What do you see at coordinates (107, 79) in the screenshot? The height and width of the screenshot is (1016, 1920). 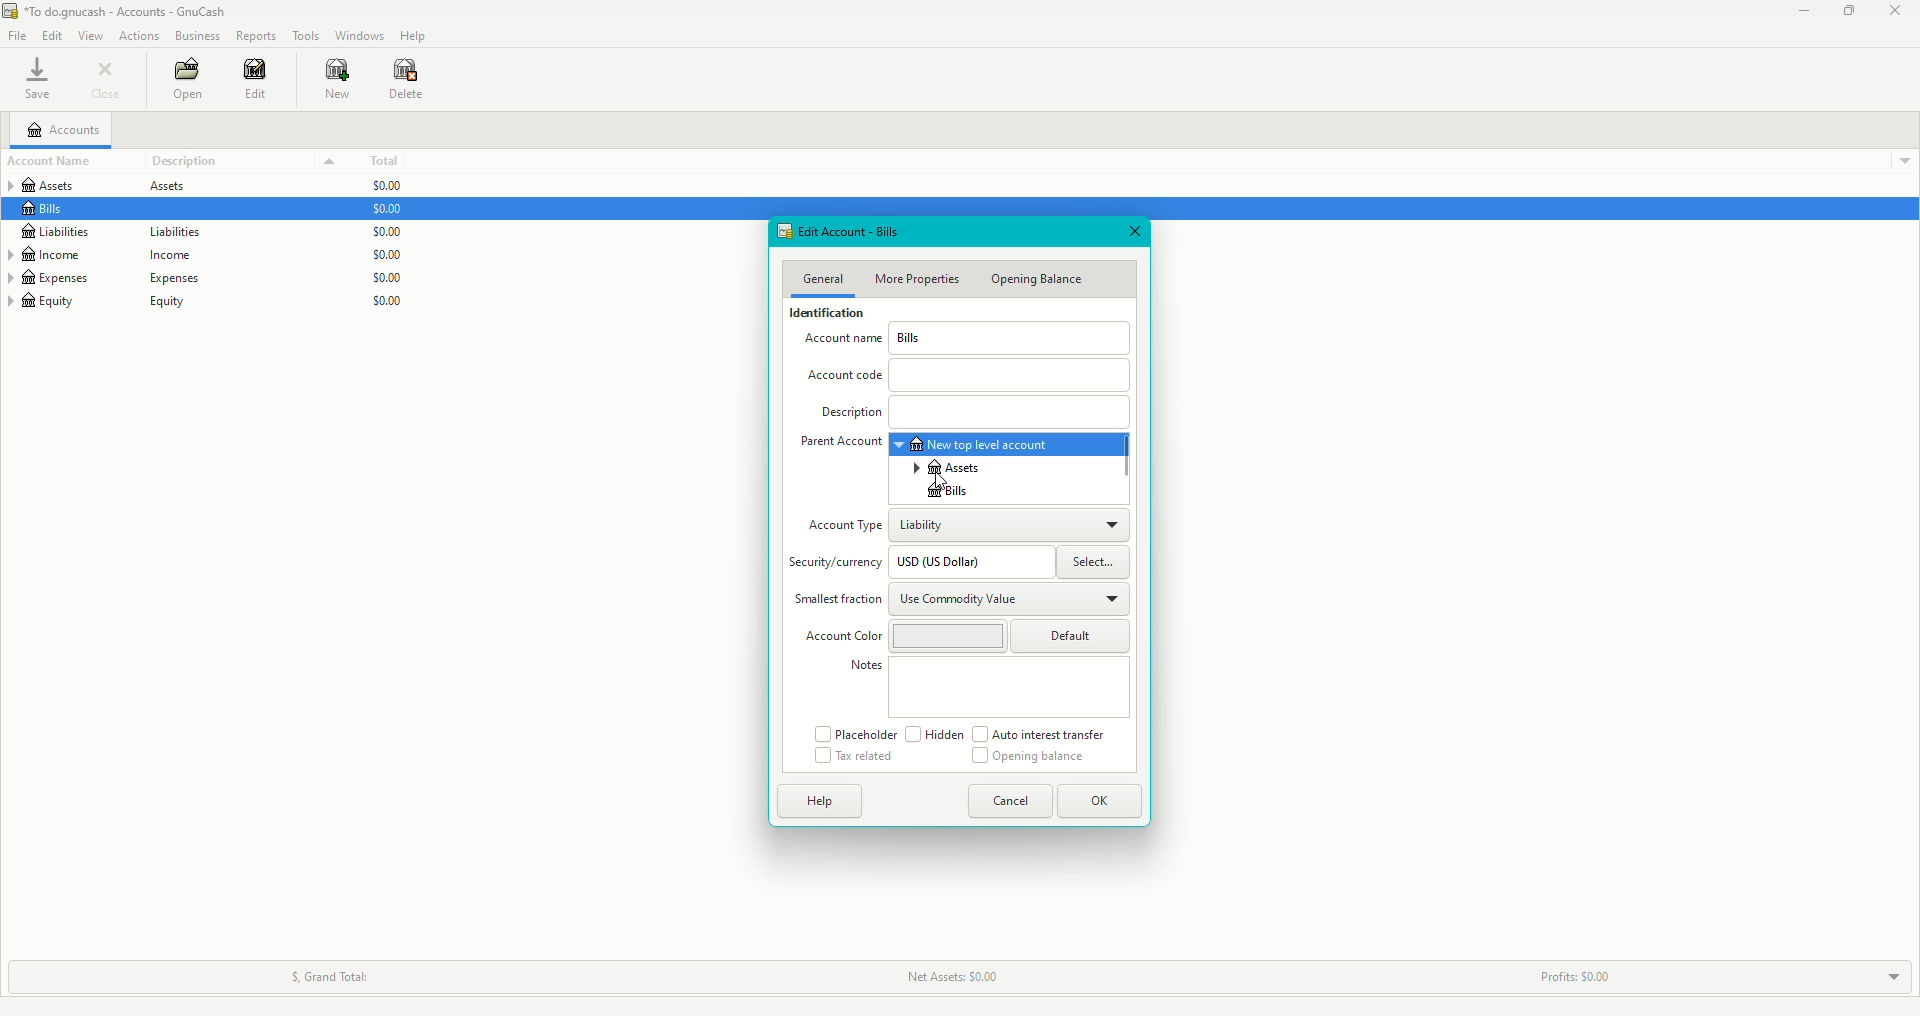 I see `Close` at bounding box center [107, 79].